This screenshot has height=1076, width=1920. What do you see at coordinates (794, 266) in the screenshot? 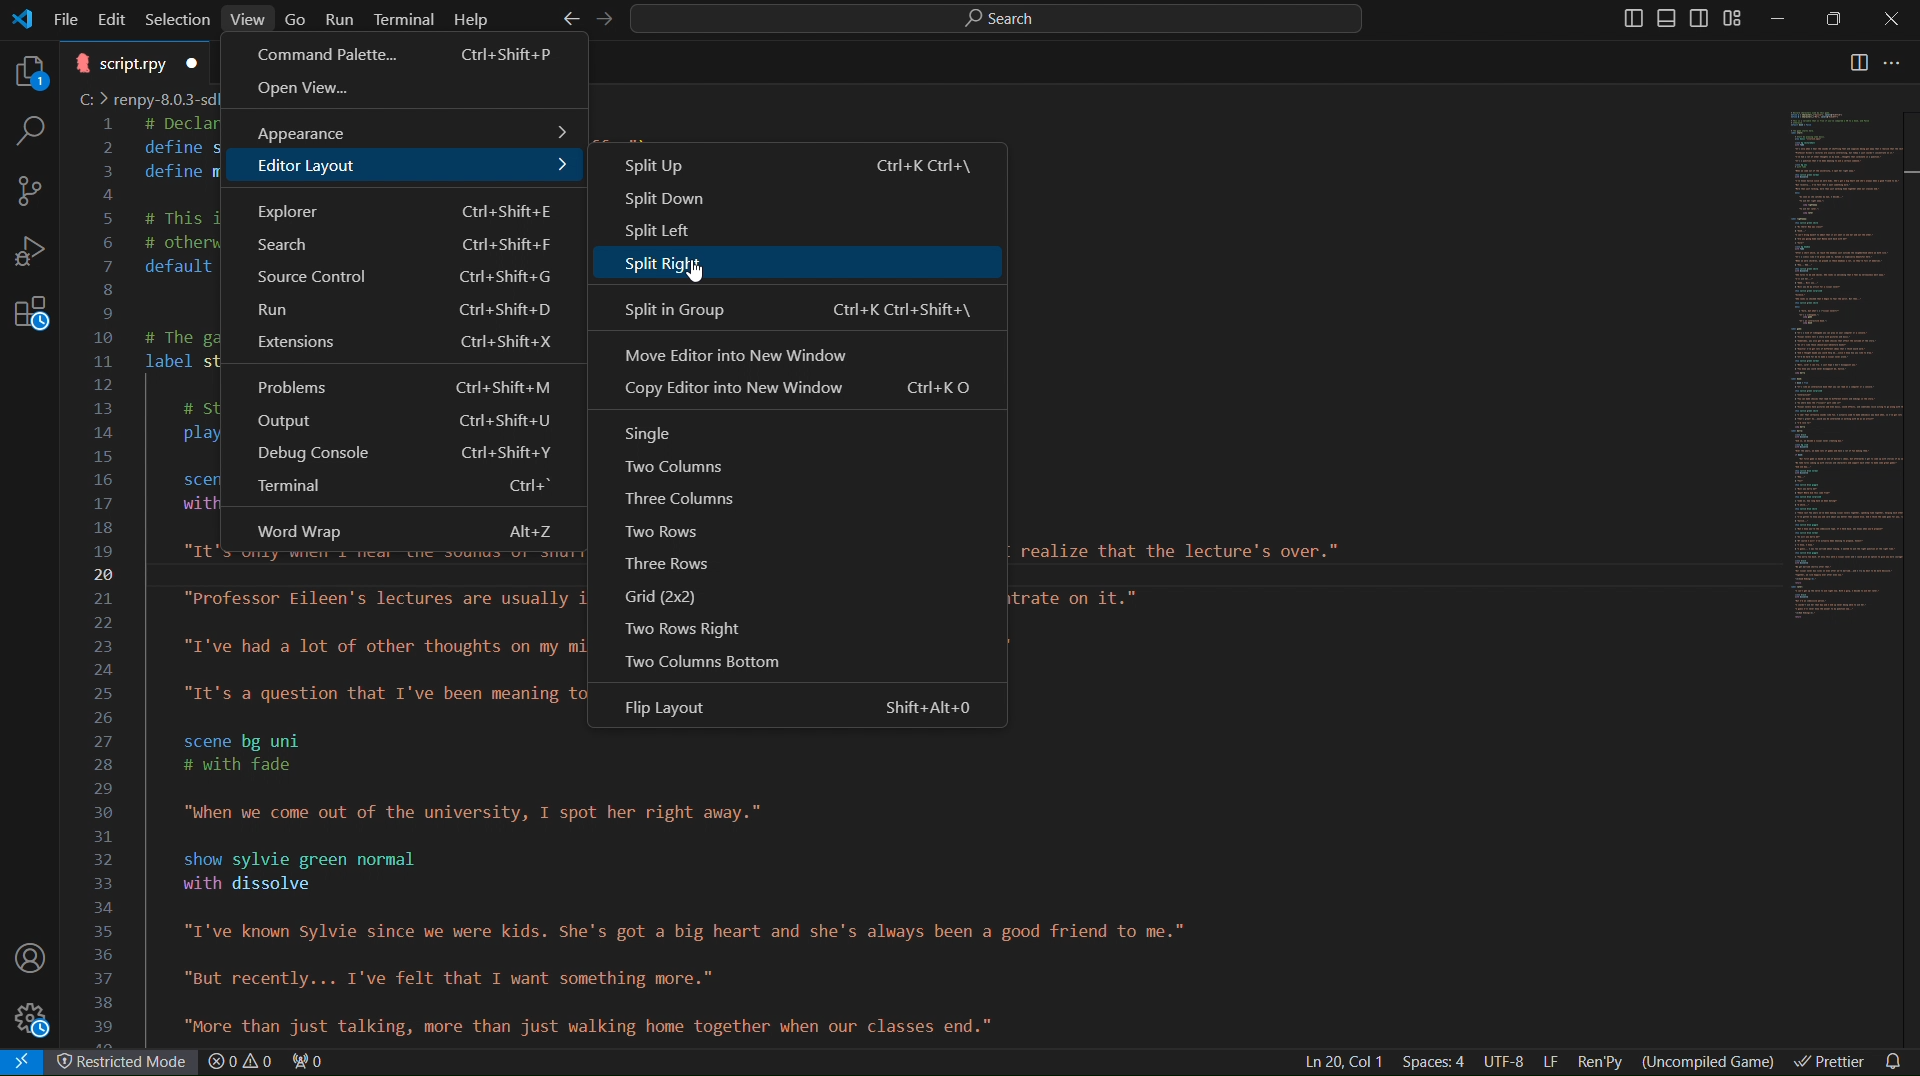
I see `Split Right` at bounding box center [794, 266].